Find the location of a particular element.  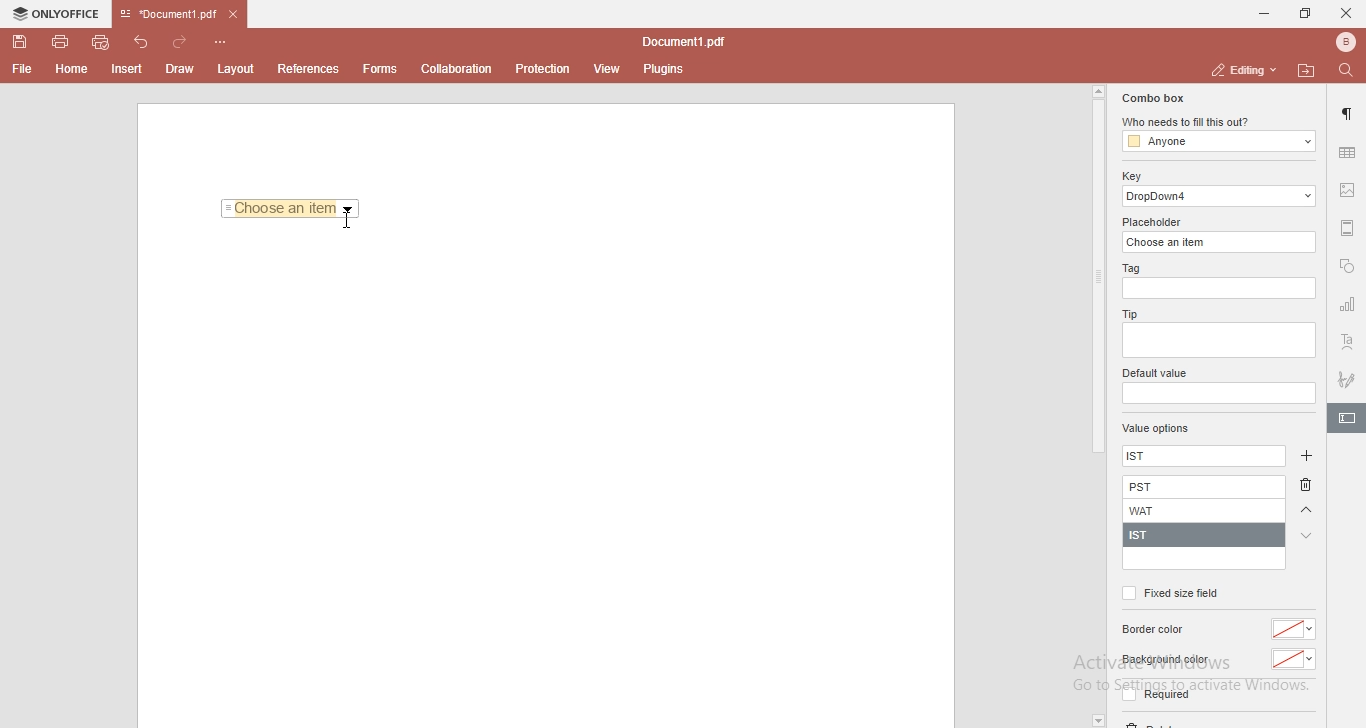

arrow up is located at coordinates (1307, 511).